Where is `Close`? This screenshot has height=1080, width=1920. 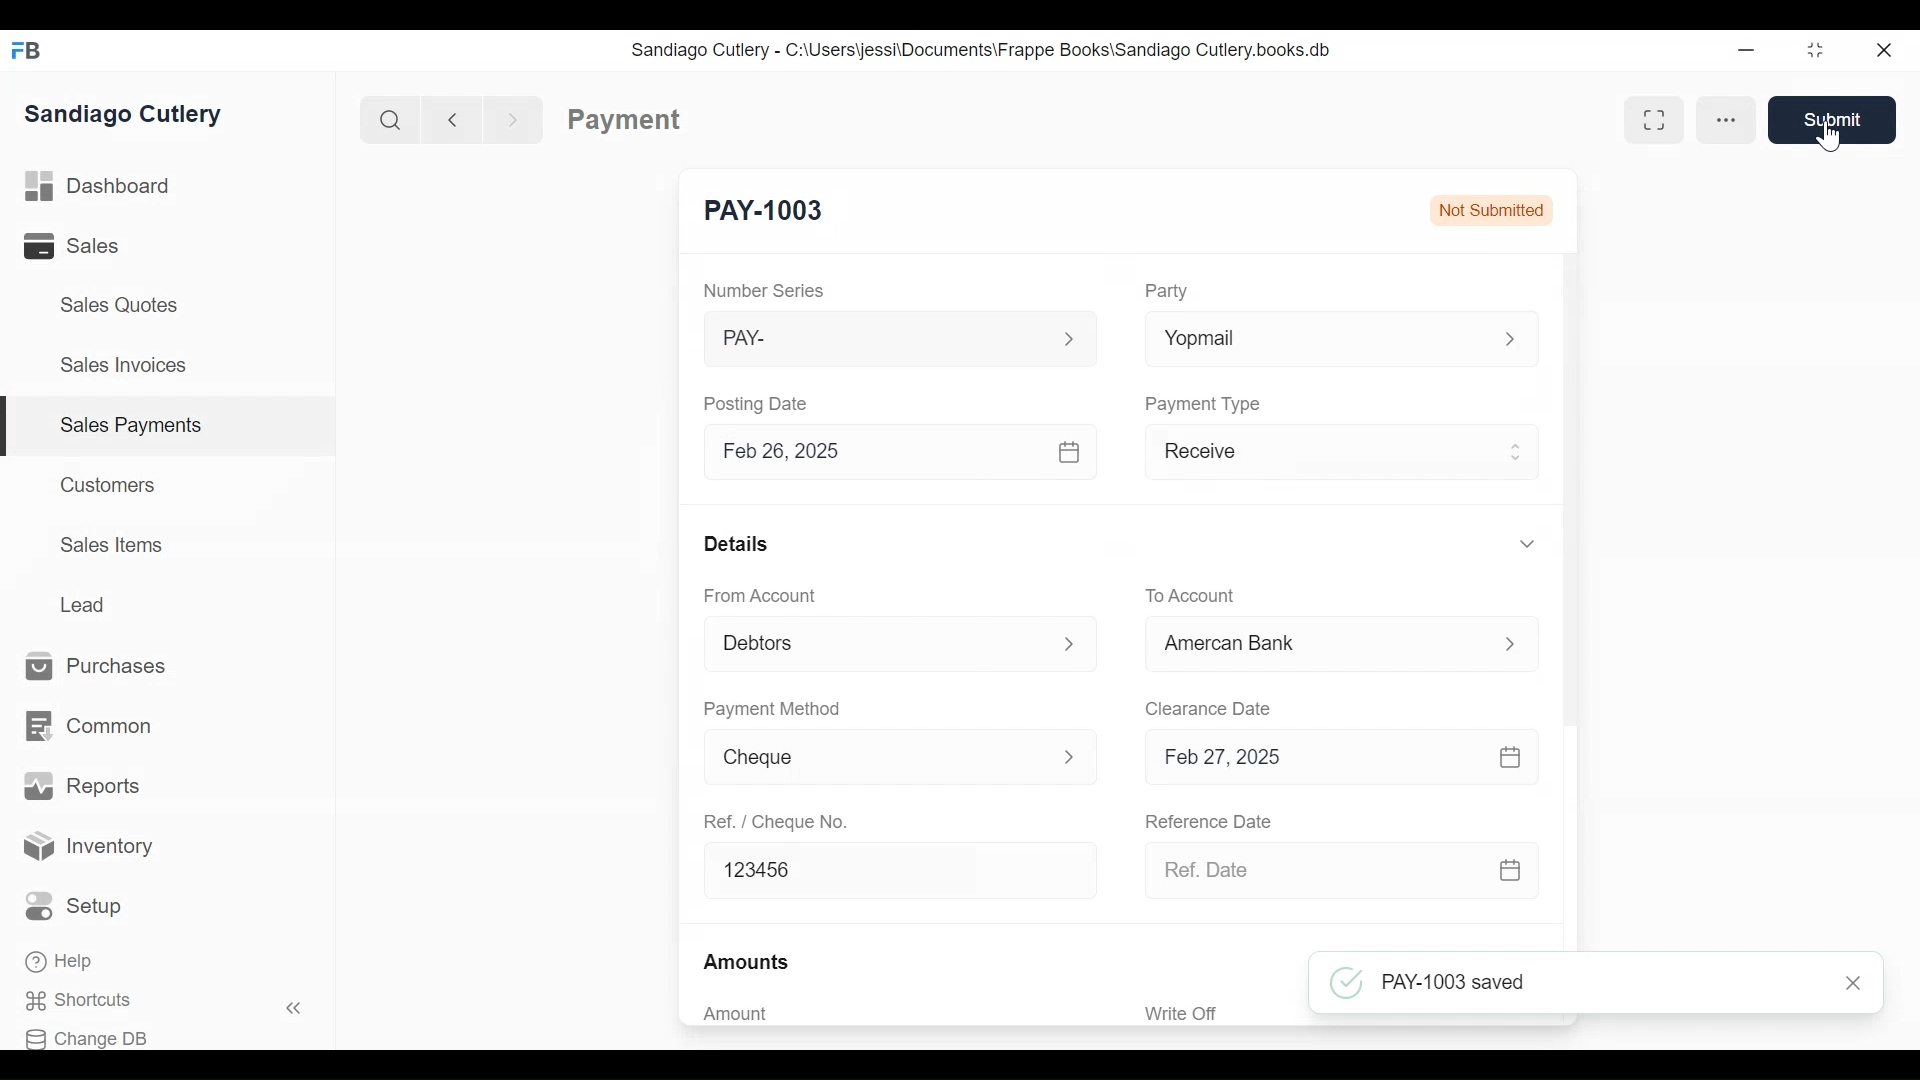 Close is located at coordinates (1851, 982).